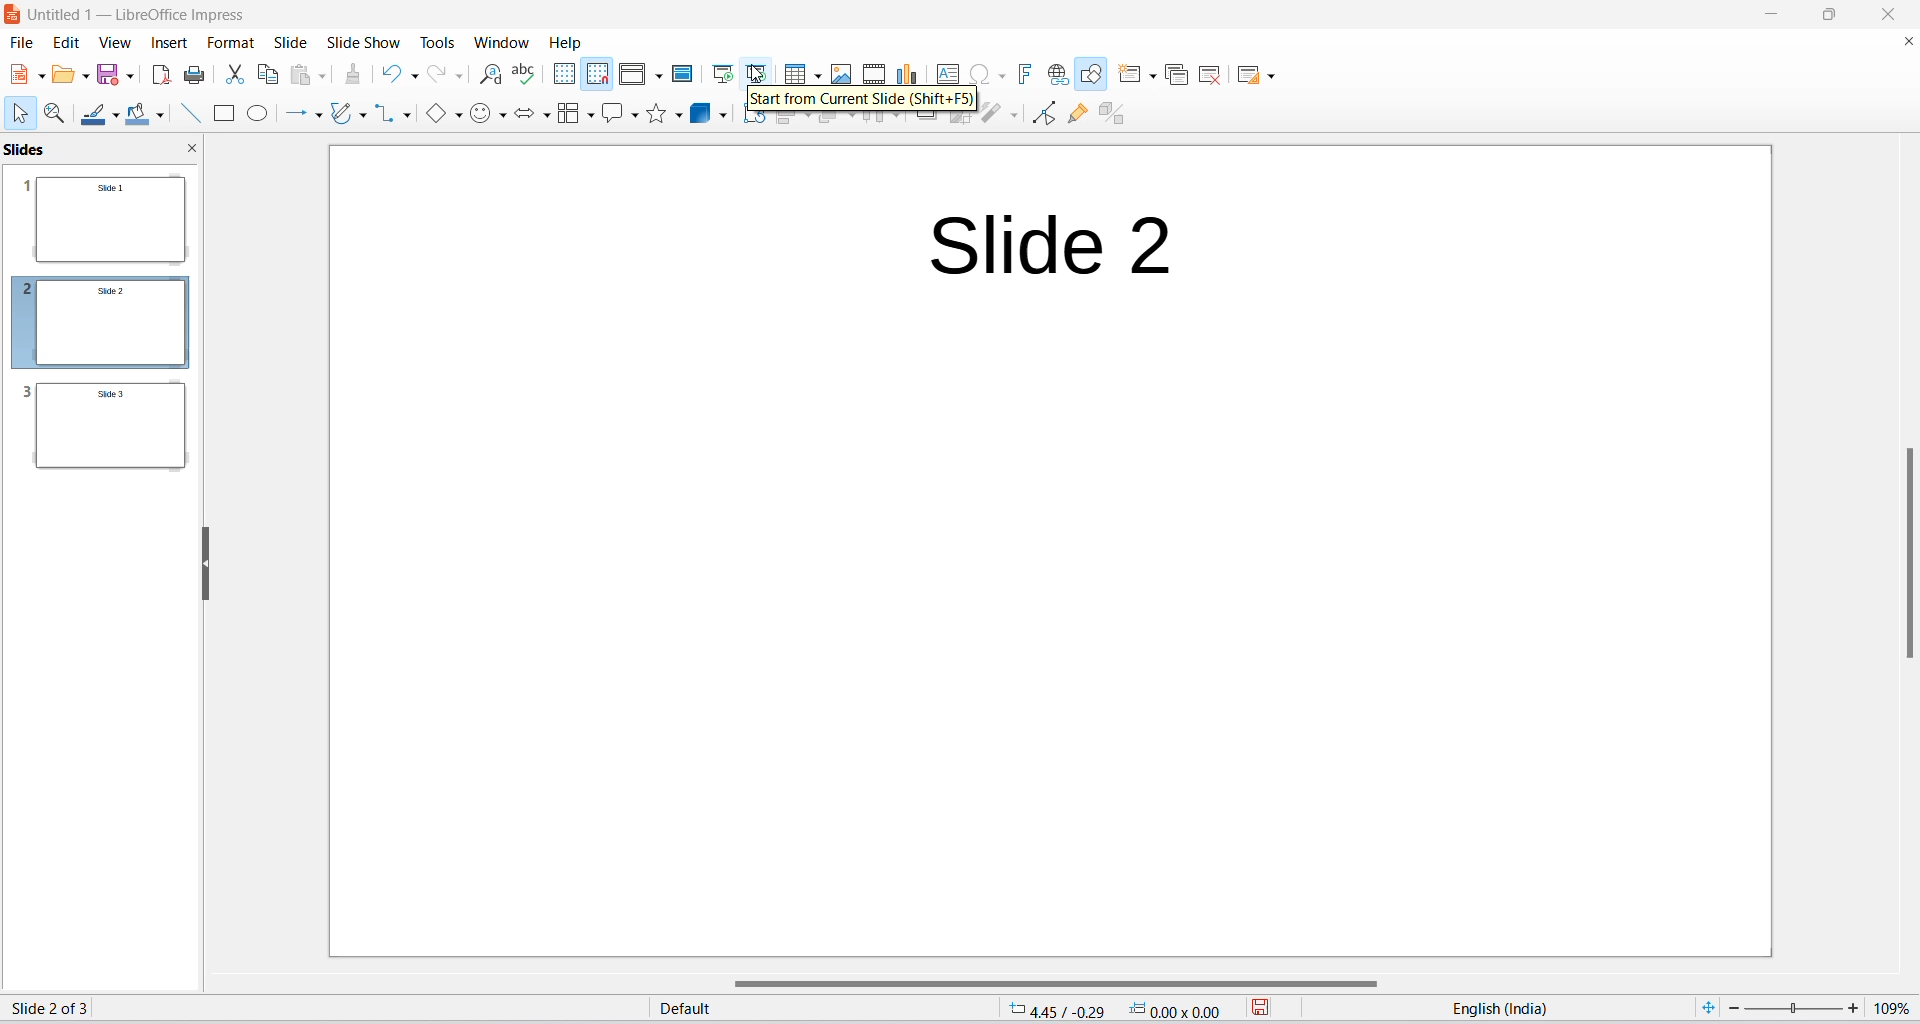  I want to click on slides text and close side bar button, so click(106, 149).